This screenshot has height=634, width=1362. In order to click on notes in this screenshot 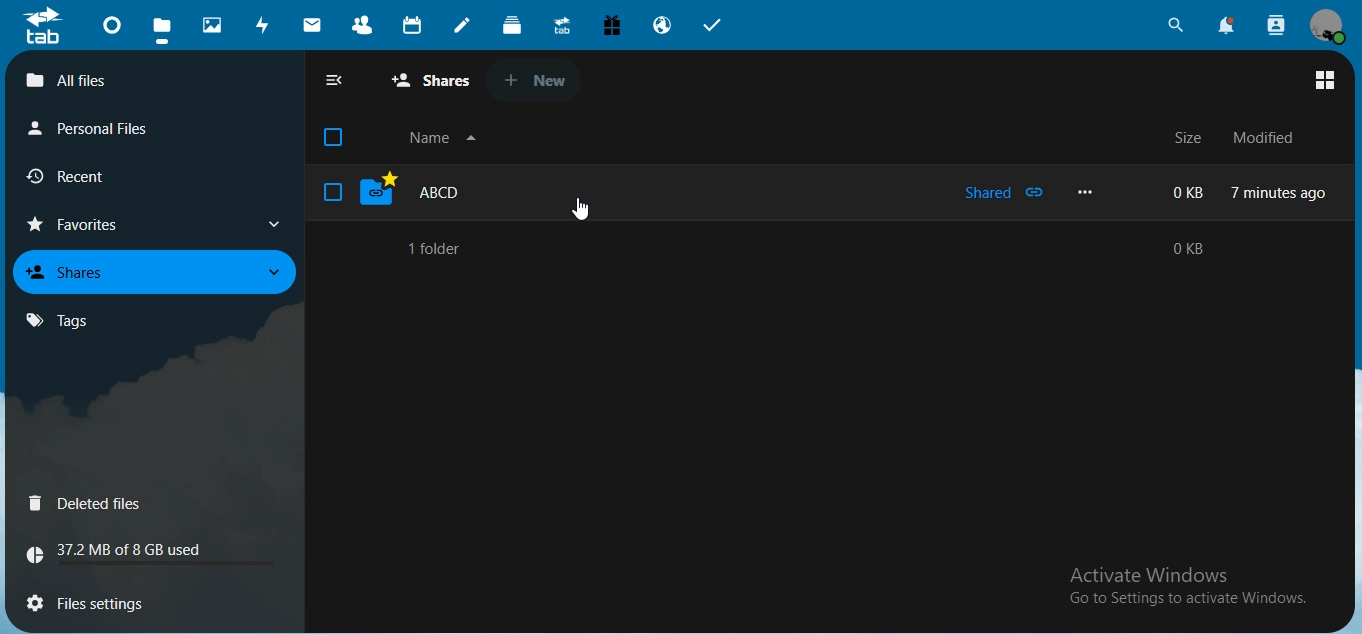, I will do `click(463, 25)`.